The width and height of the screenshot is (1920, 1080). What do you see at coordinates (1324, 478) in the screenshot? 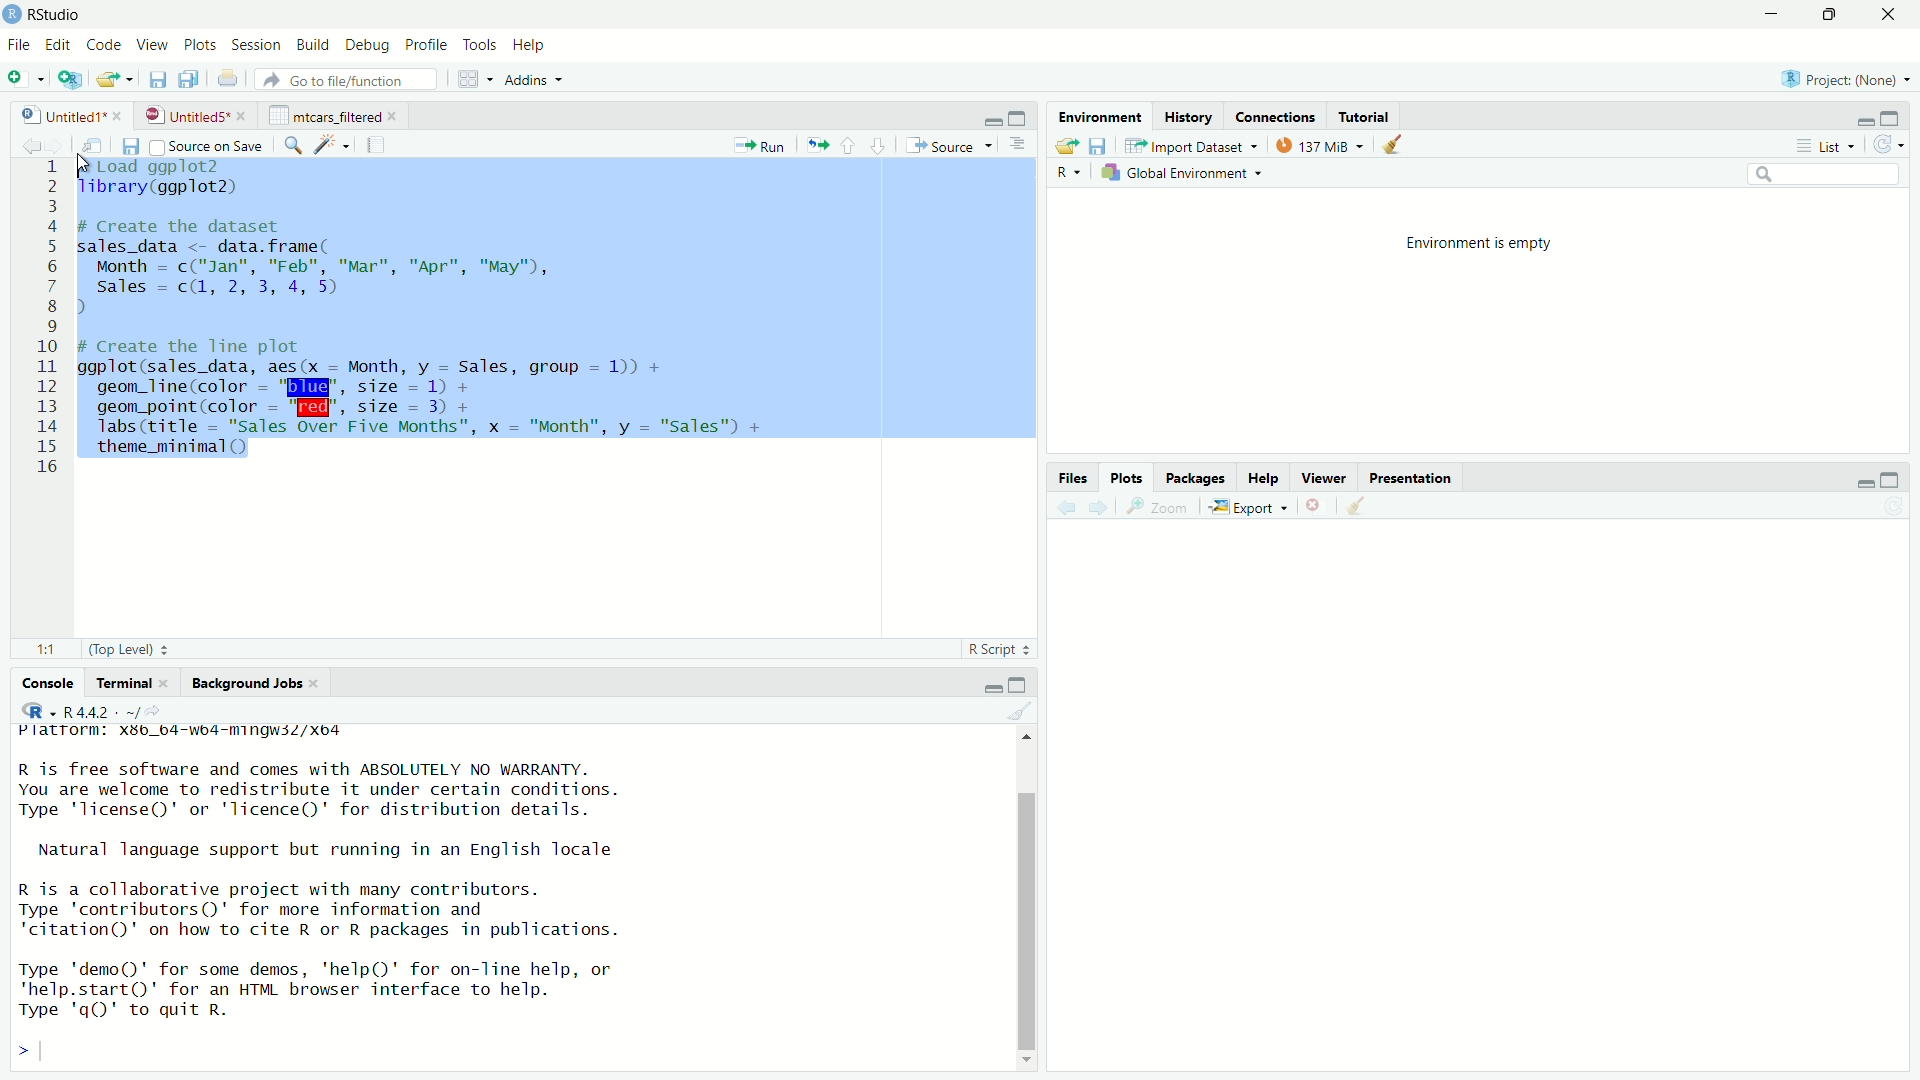
I see `viewer` at bounding box center [1324, 478].